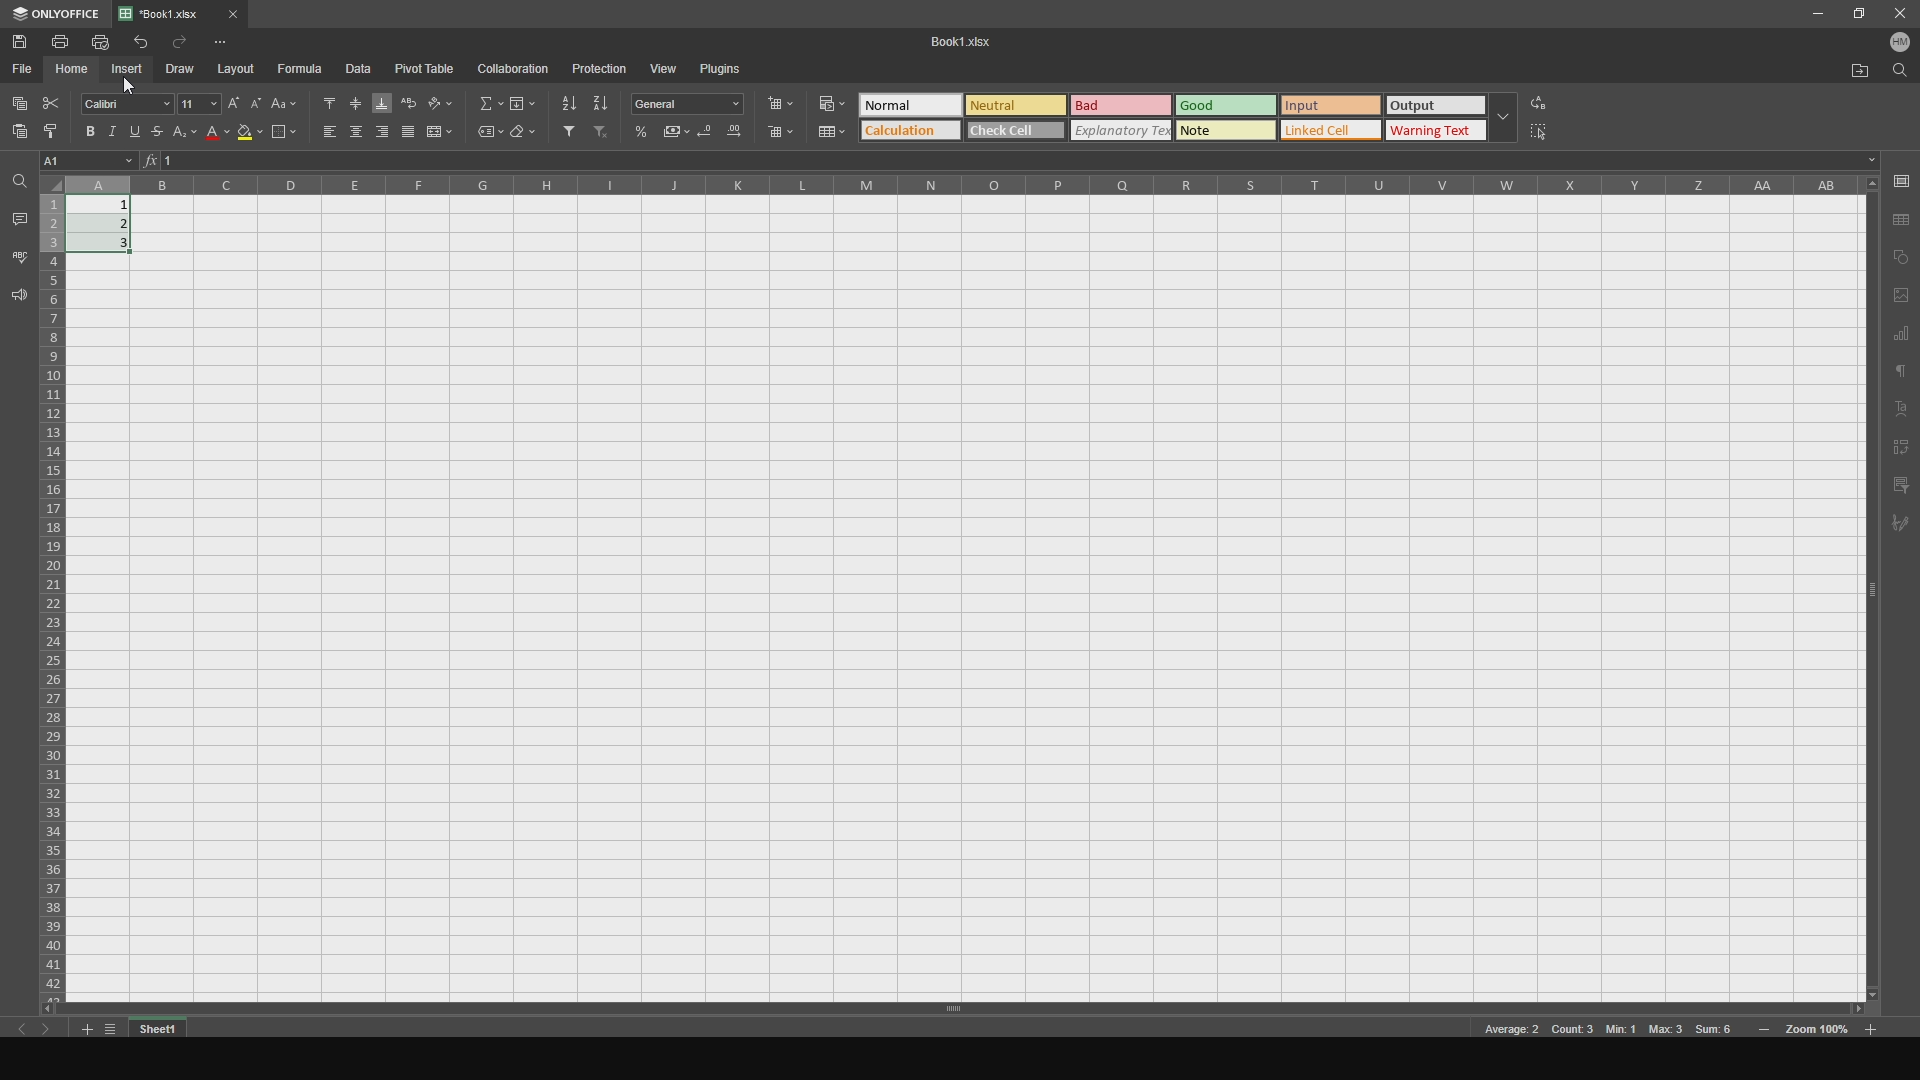 The width and height of the screenshot is (1920, 1080). I want to click on copy, so click(1901, 256).